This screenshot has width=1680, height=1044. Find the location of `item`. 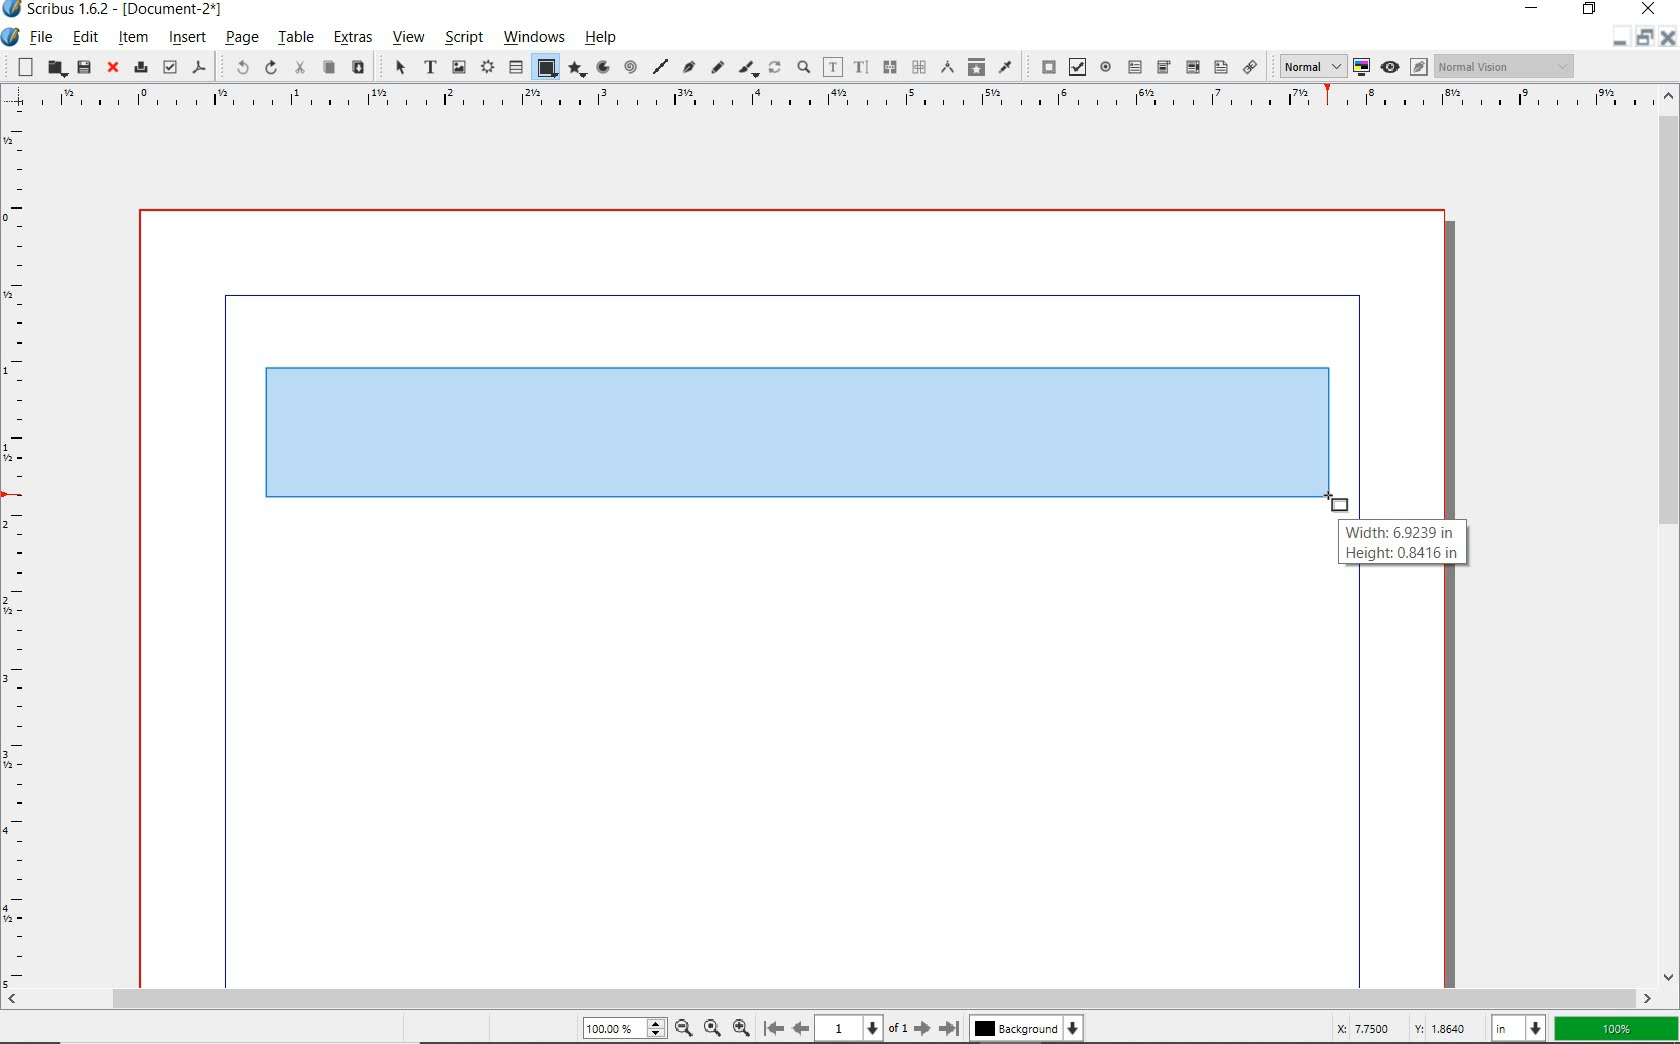

item is located at coordinates (134, 38).